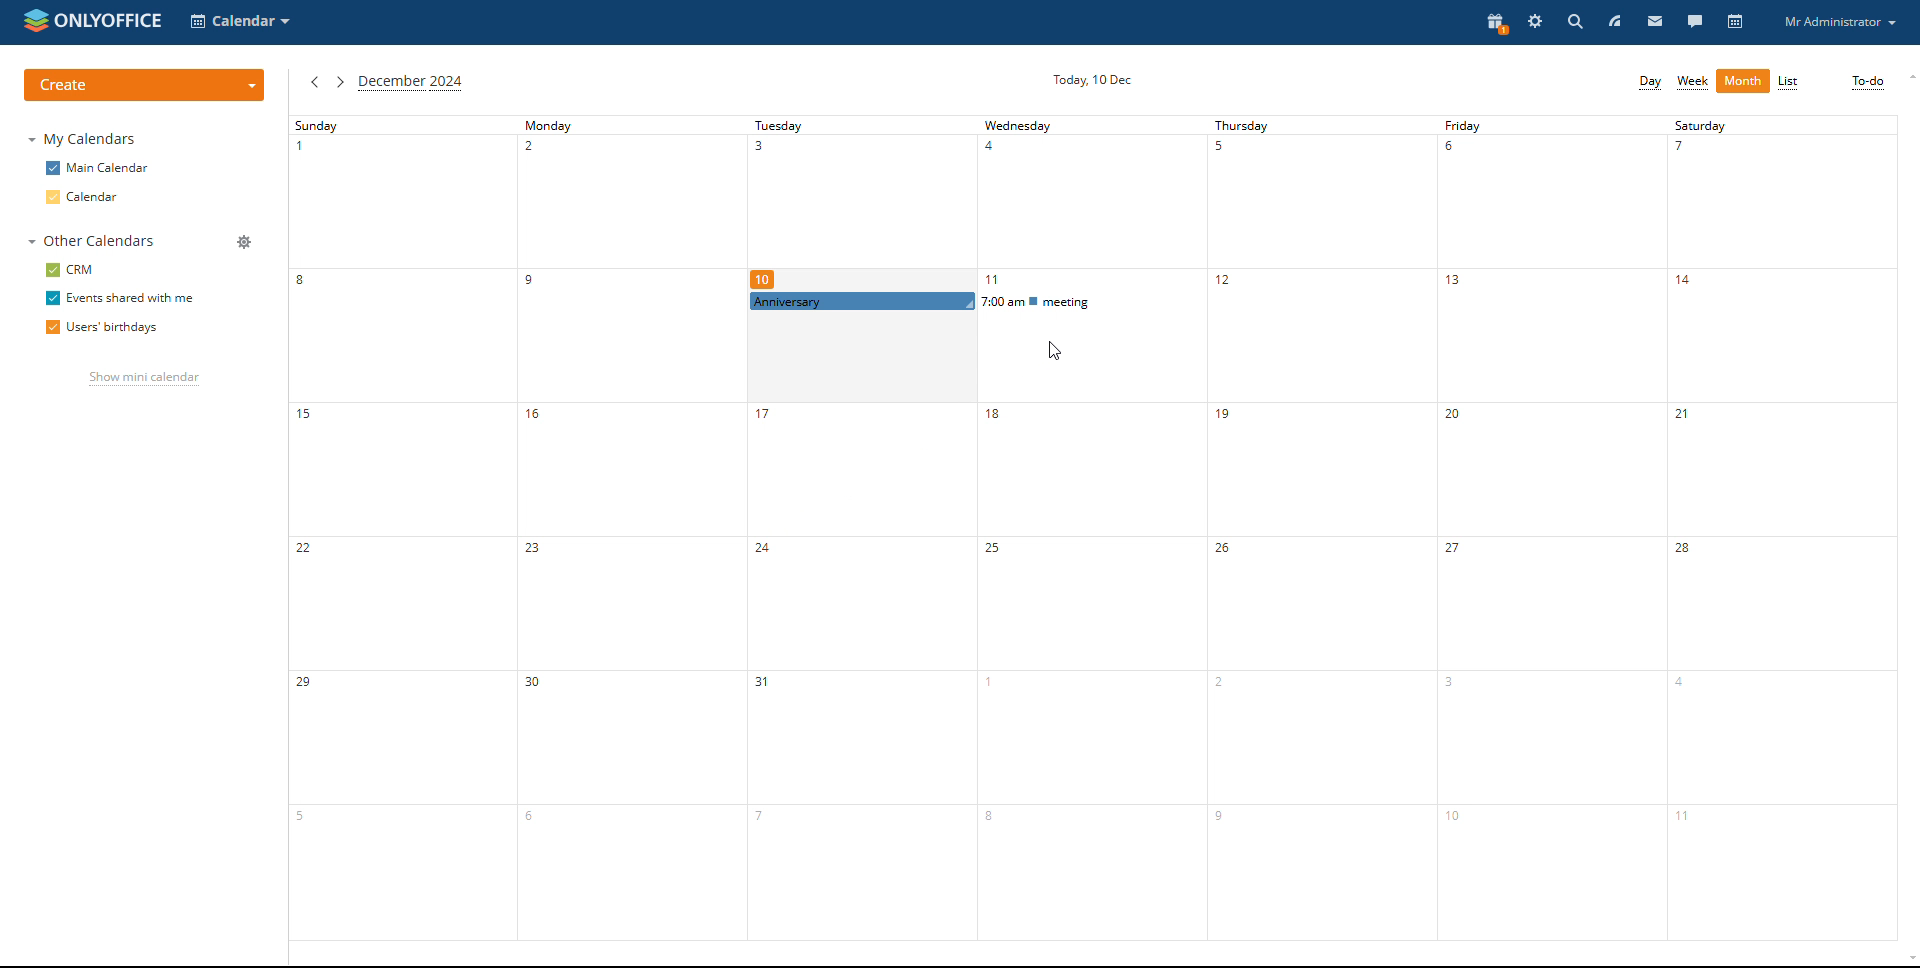 The width and height of the screenshot is (1920, 968). What do you see at coordinates (340, 82) in the screenshot?
I see `next month` at bounding box center [340, 82].